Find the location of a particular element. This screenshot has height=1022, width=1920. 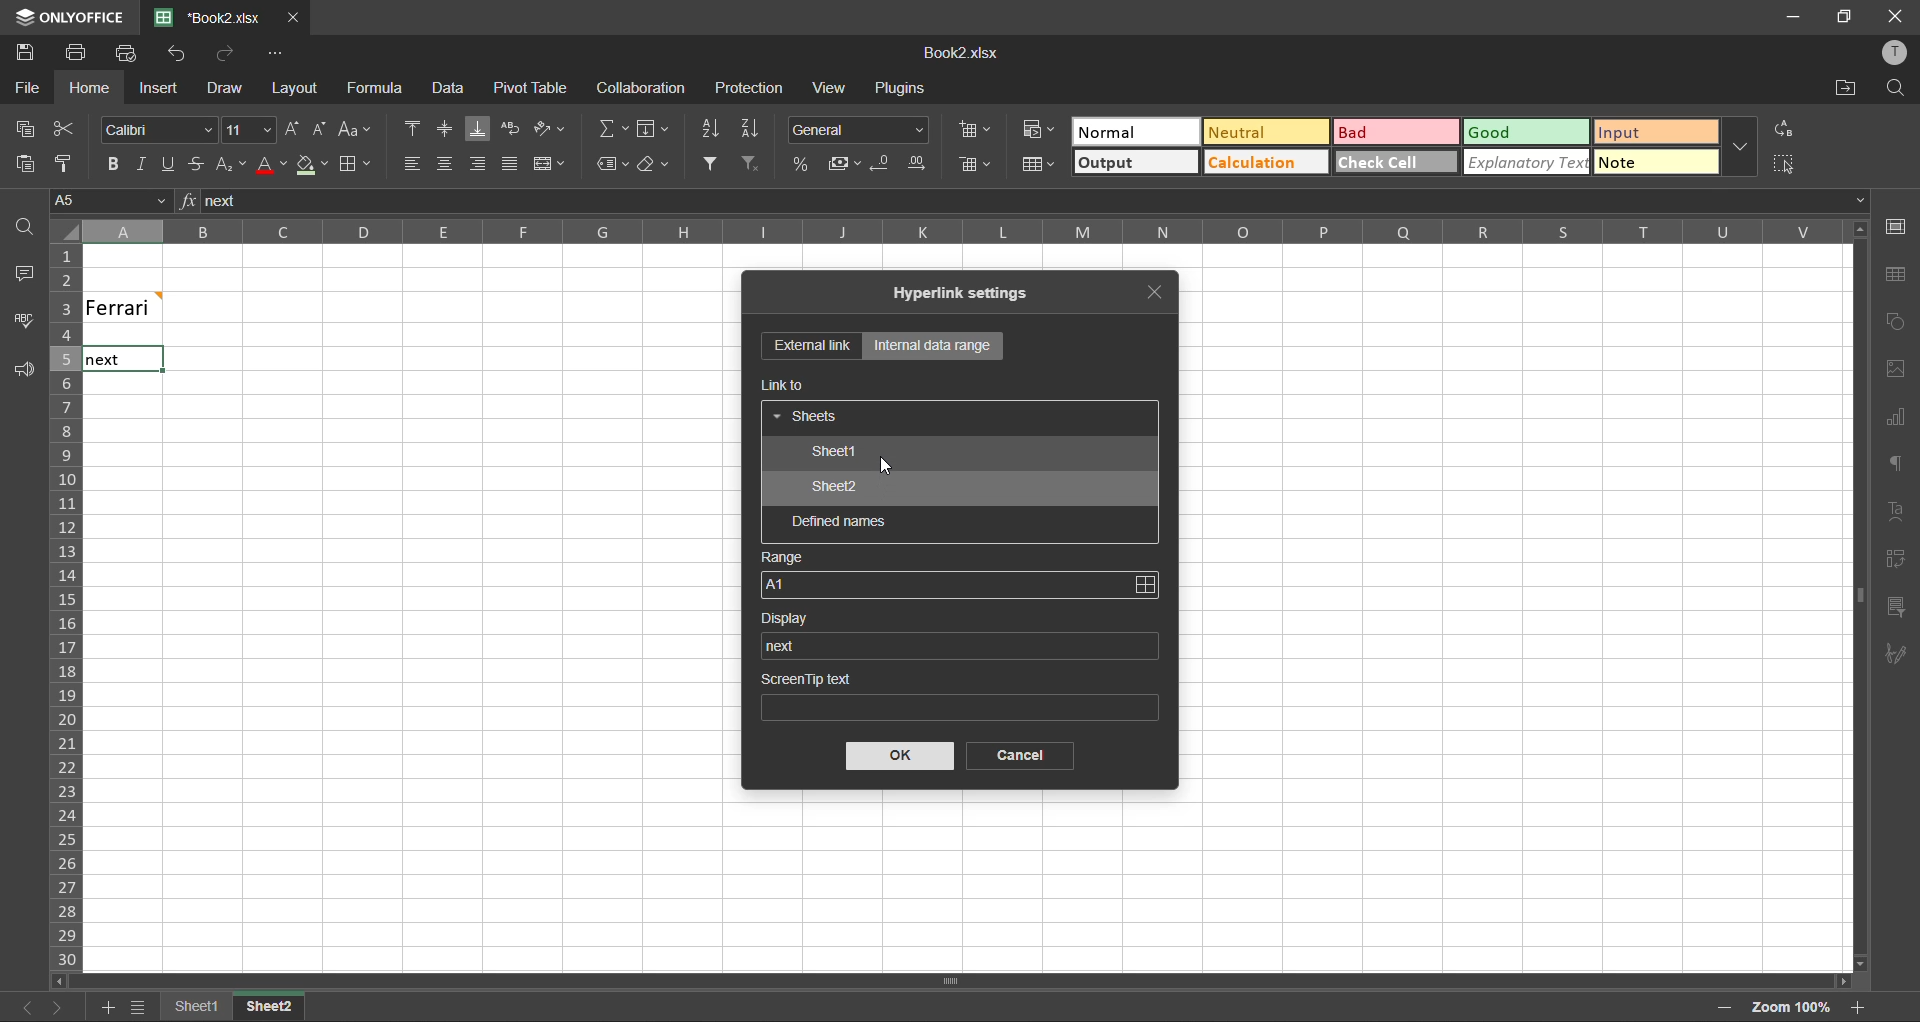

align left is located at coordinates (411, 161).